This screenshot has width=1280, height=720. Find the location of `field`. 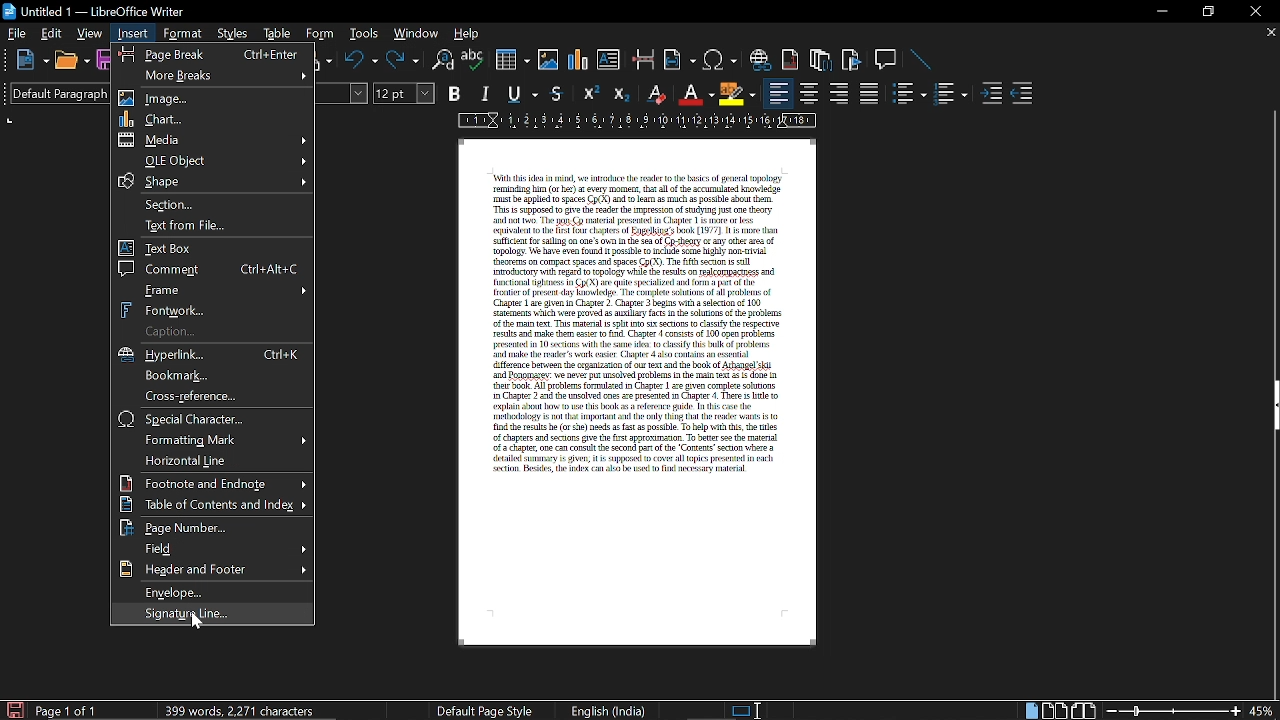

field is located at coordinates (214, 548).